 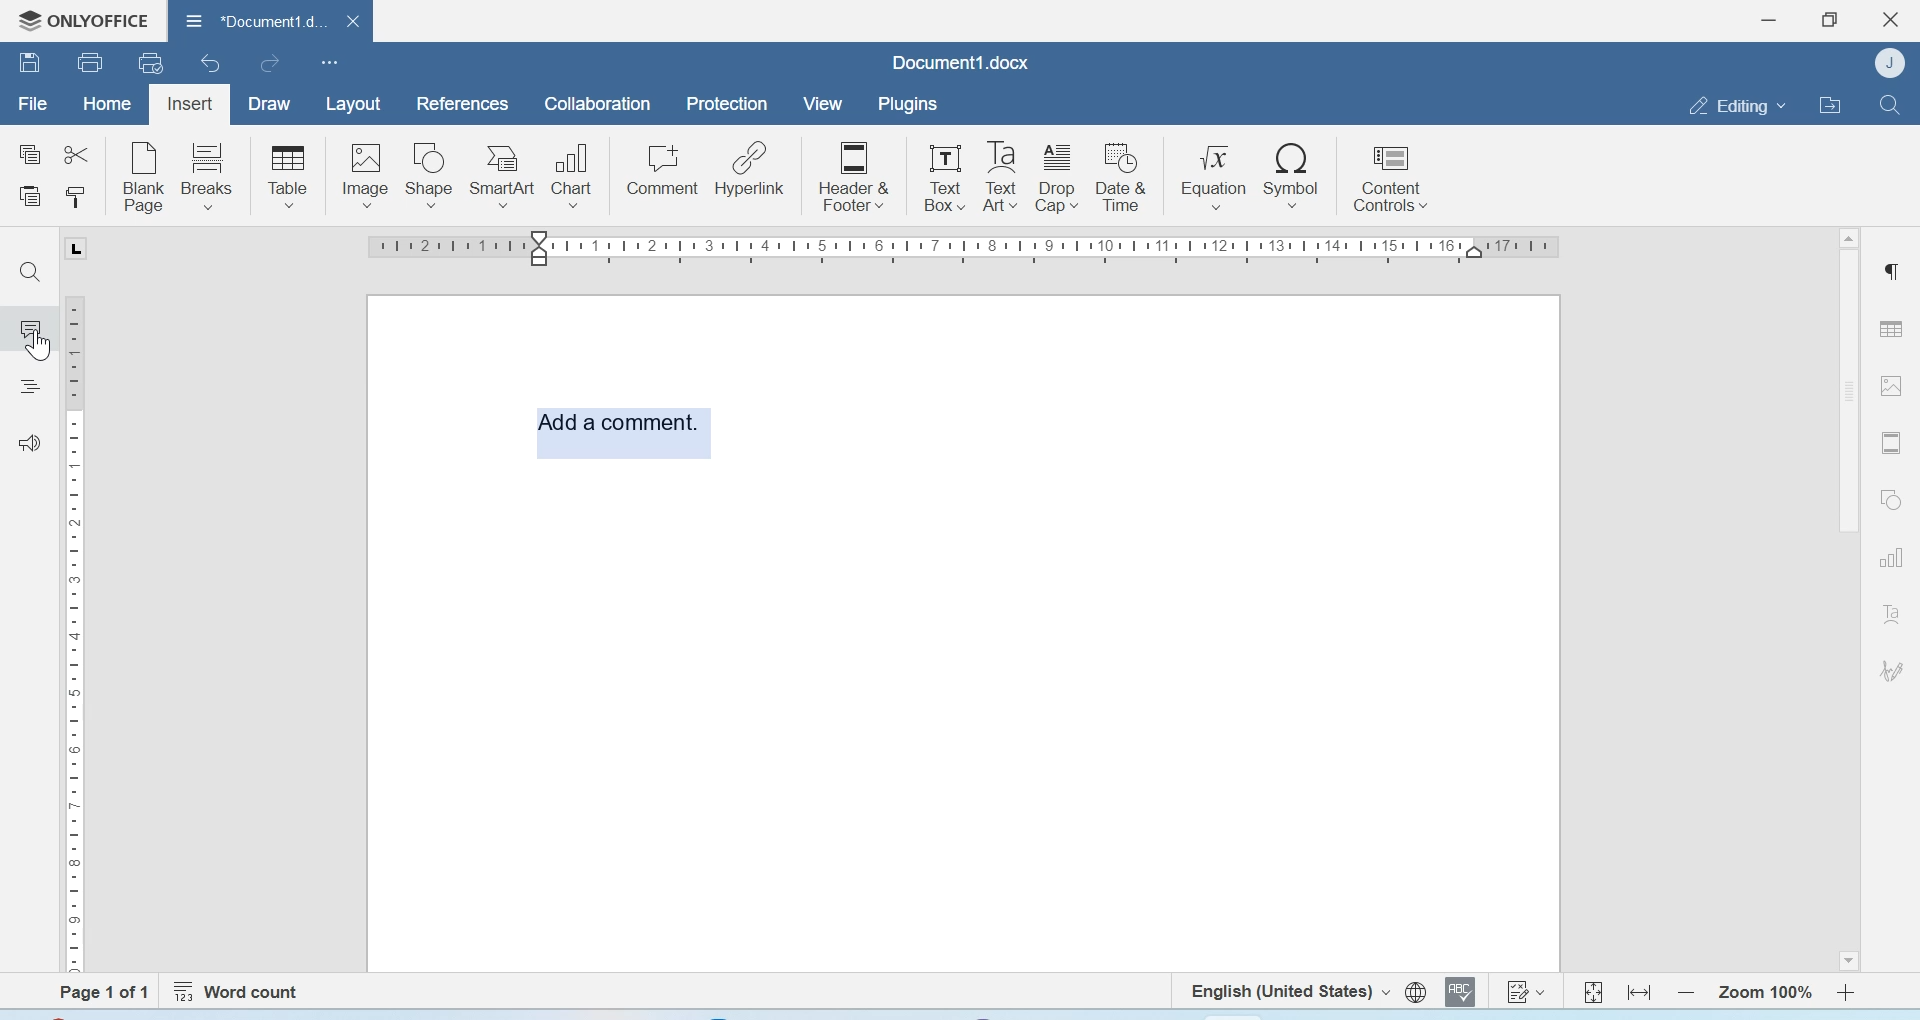 I want to click on Add comment, so click(x=619, y=423).